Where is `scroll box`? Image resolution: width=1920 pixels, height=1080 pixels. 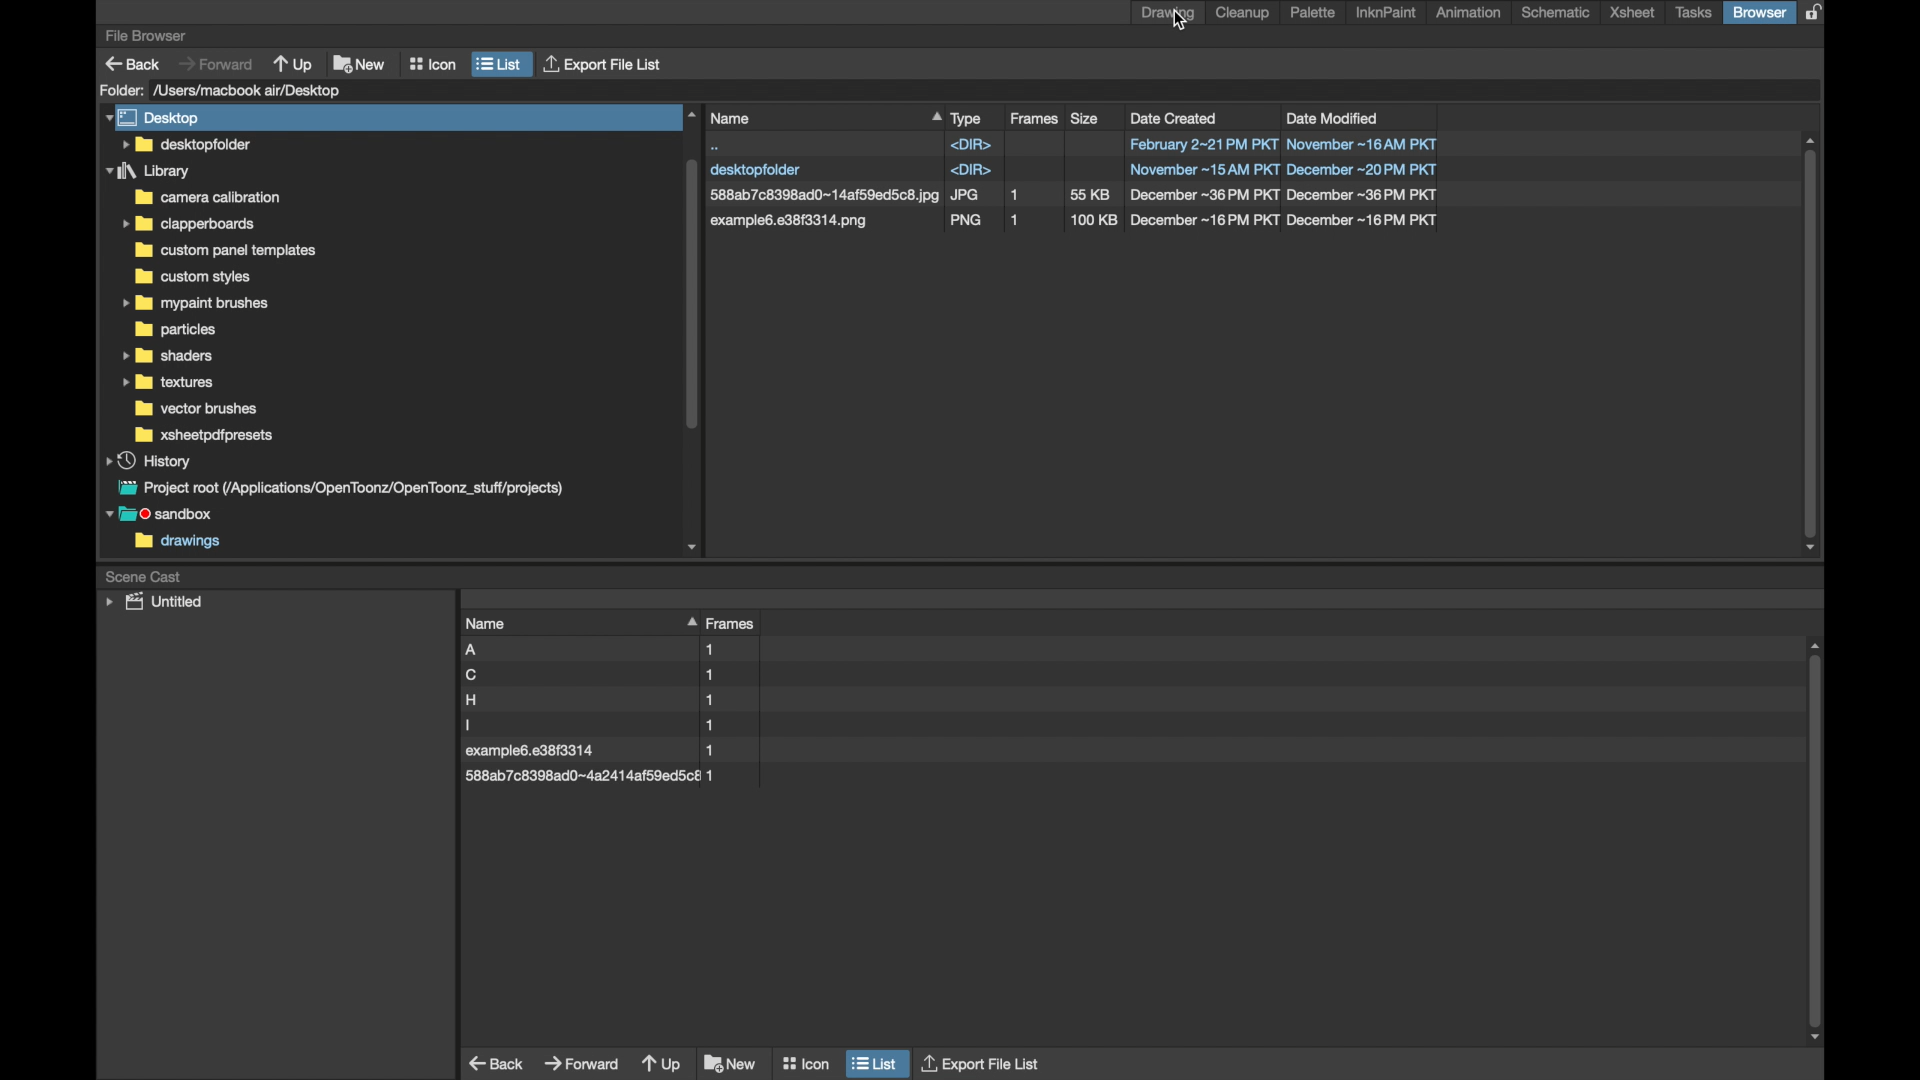 scroll box is located at coordinates (1818, 843).